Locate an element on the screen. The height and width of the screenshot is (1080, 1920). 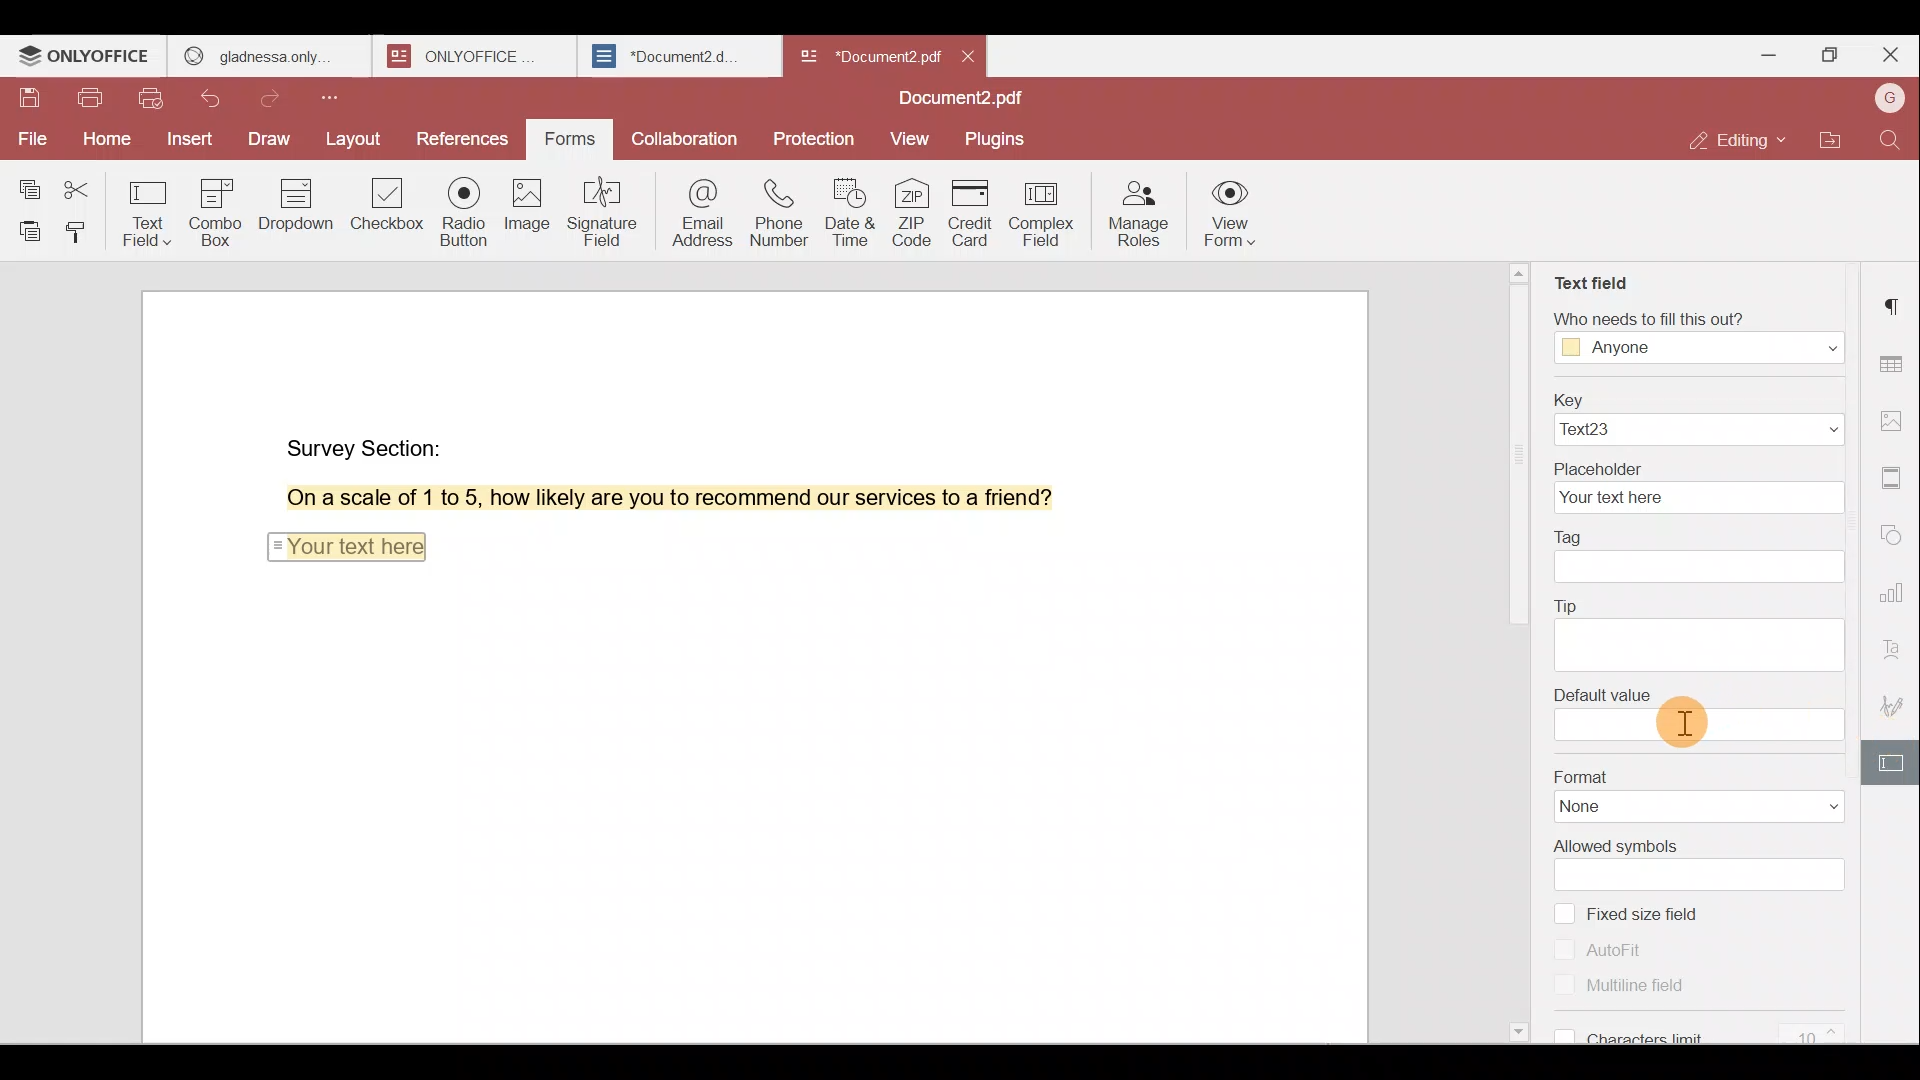
Dropdown is located at coordinates (299, 204).